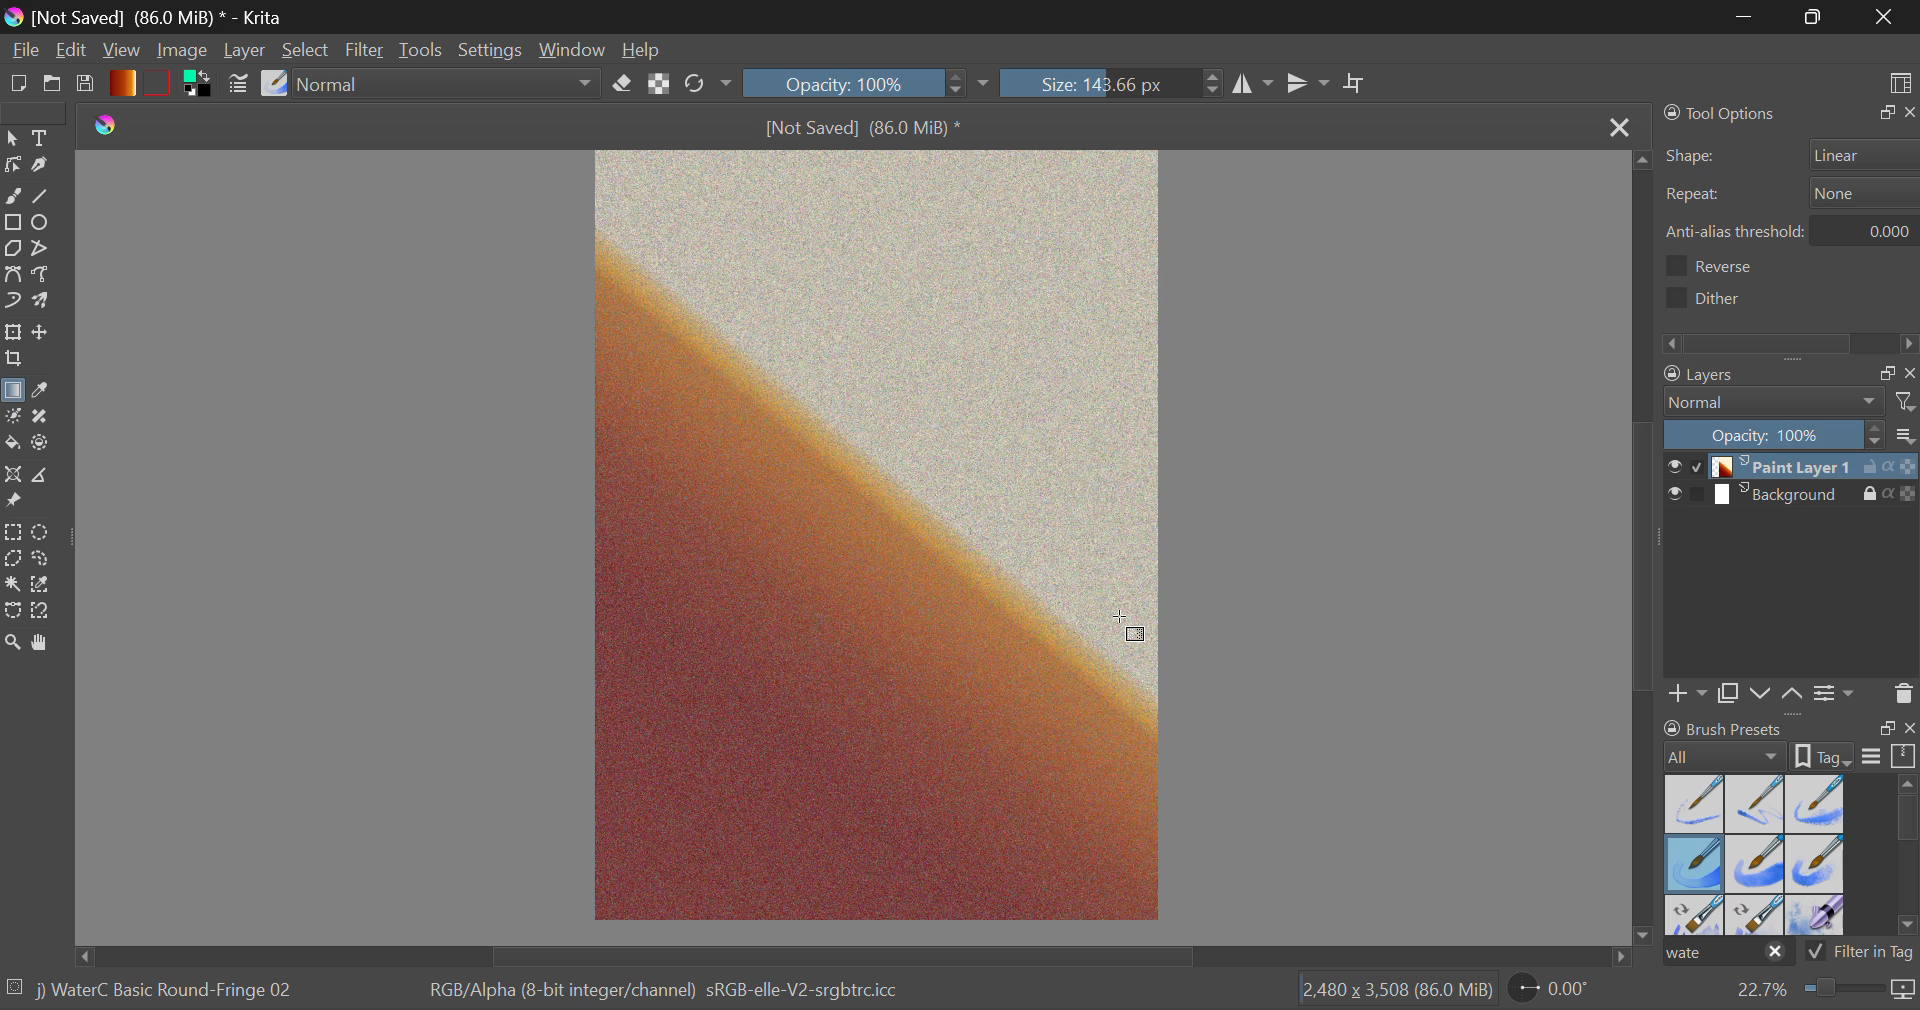 This screenshot has width=1920, height=1010. Describe the element at coordinates (274, 85) in the screenshot. I see `Brush Presets` at that location.